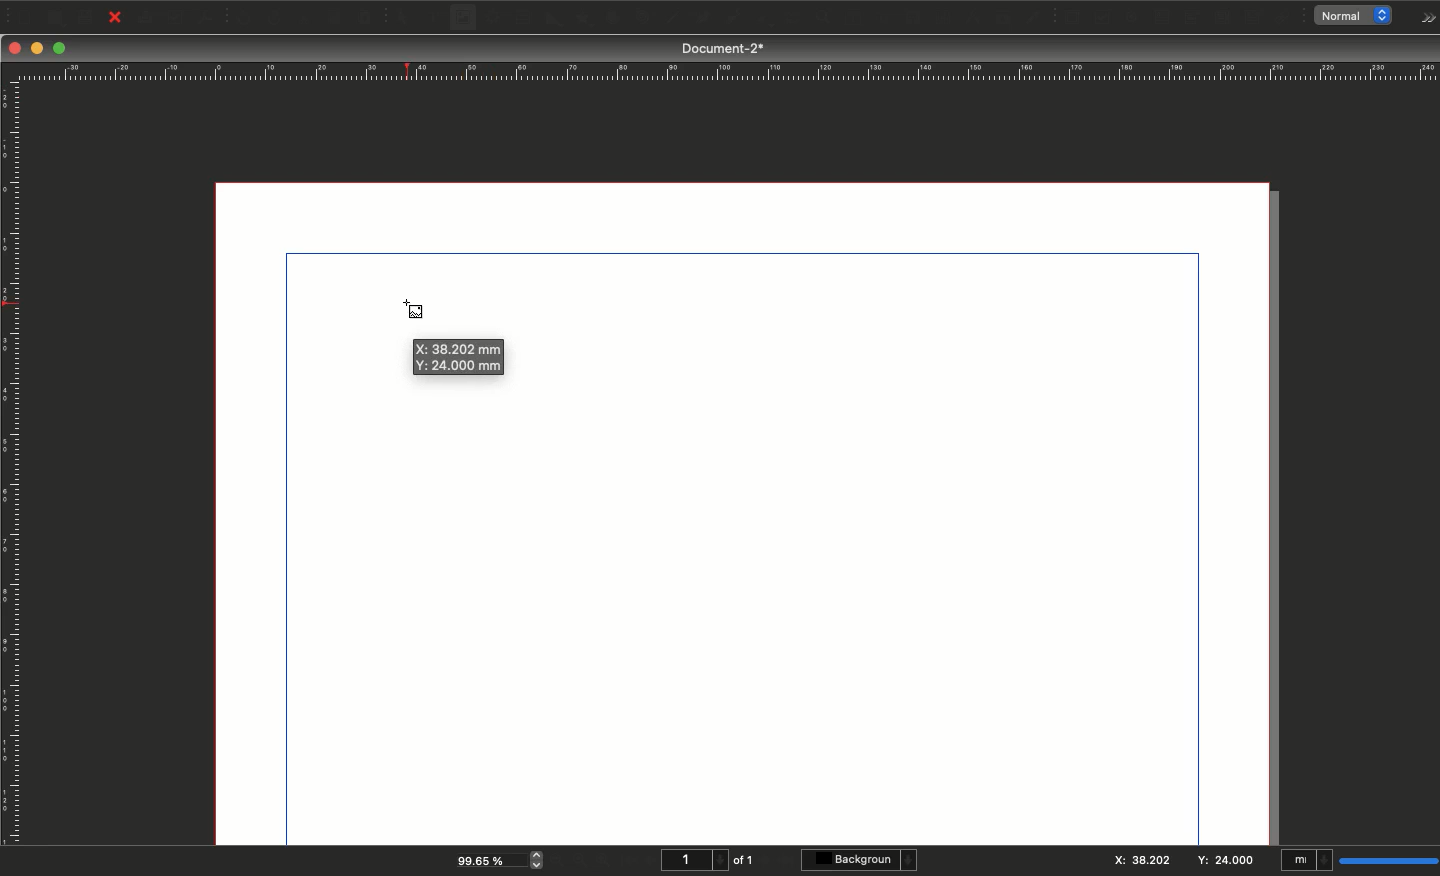 The width and height of the screenshot is (1440, 876). Describe the element at coordinates (13, 464) in the screenshot. I see `Ruler` at that location.